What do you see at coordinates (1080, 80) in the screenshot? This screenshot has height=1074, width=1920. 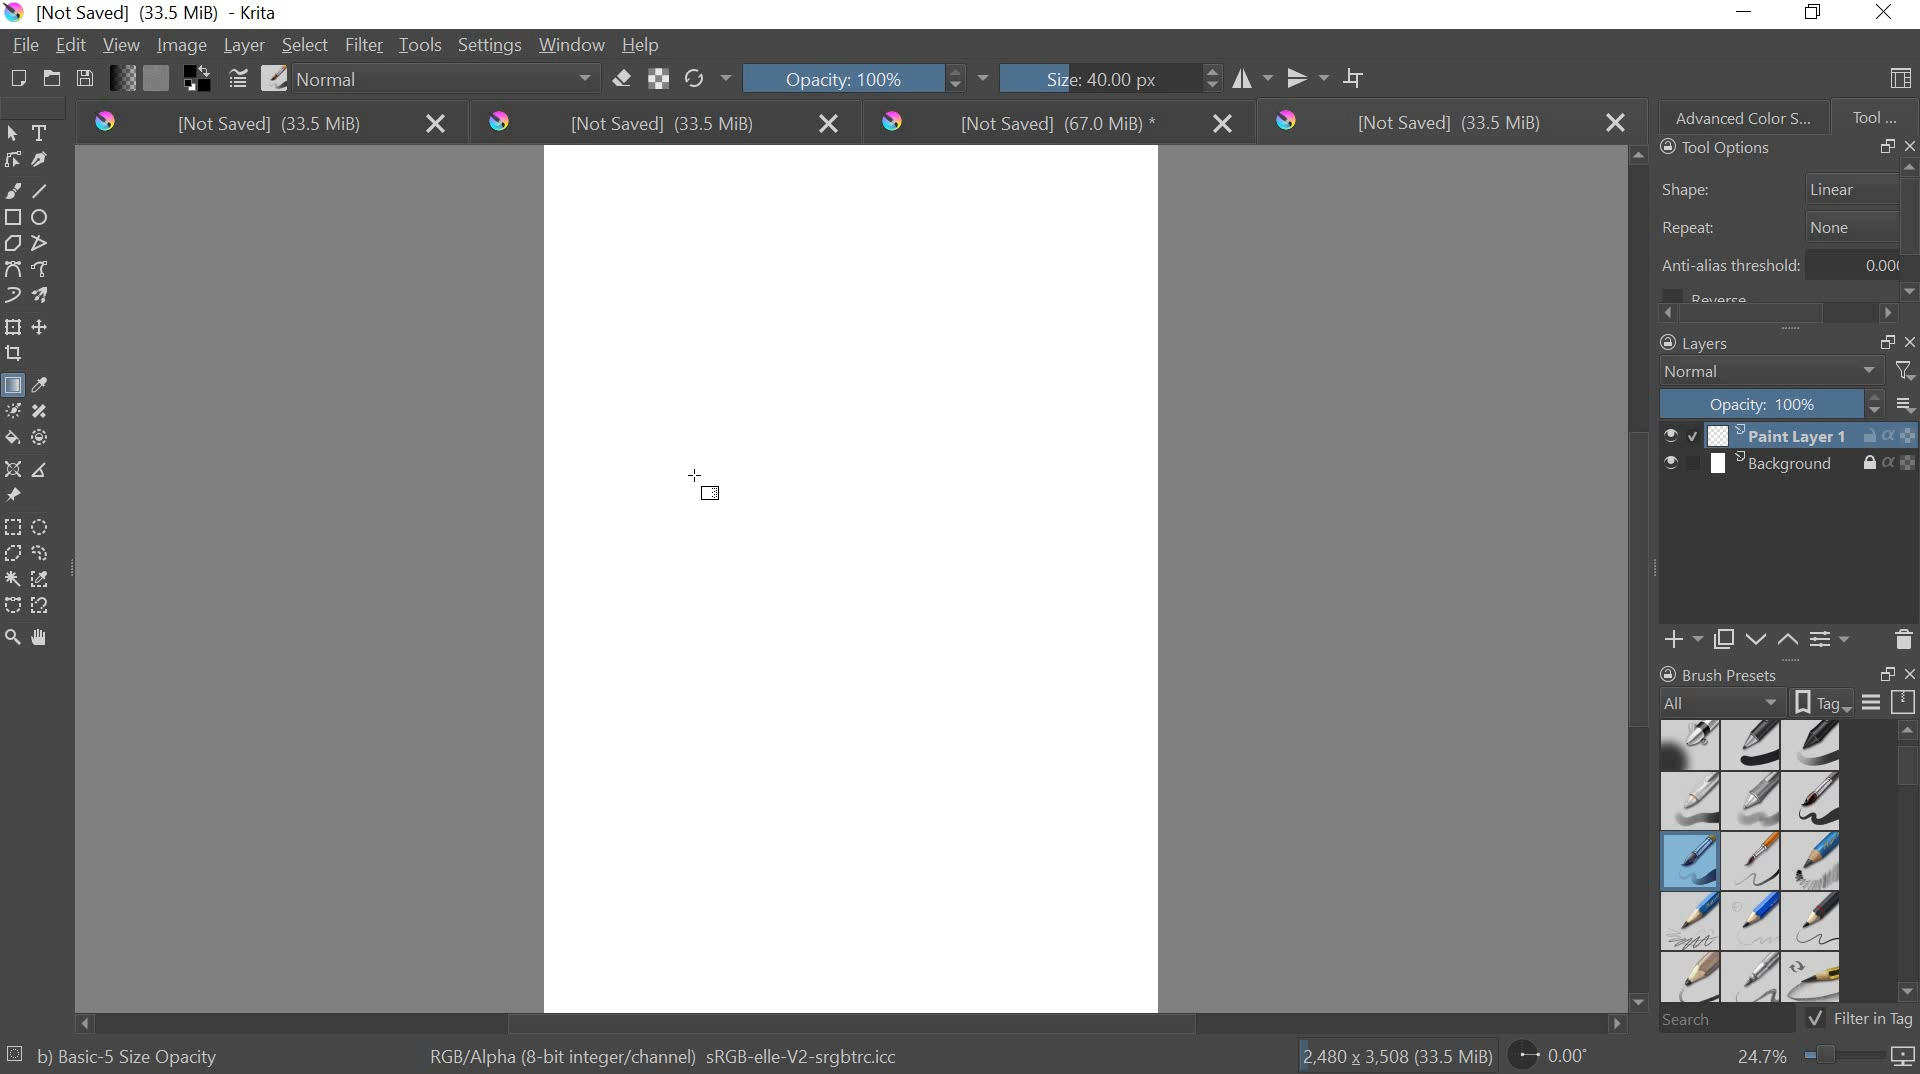 I see `SIZE` at bounding box center [1080, 80].